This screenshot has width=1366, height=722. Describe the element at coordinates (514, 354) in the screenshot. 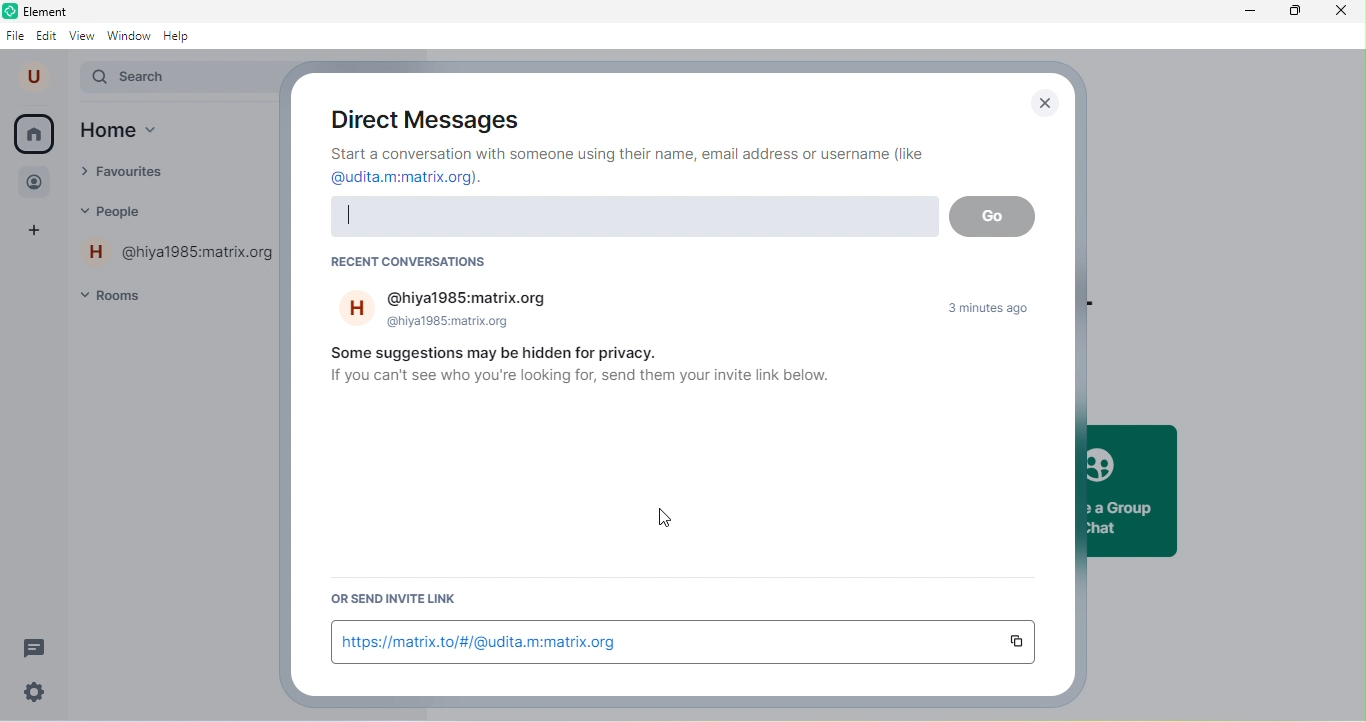

I see `some suggestions may be hidden for privacy` at that location.